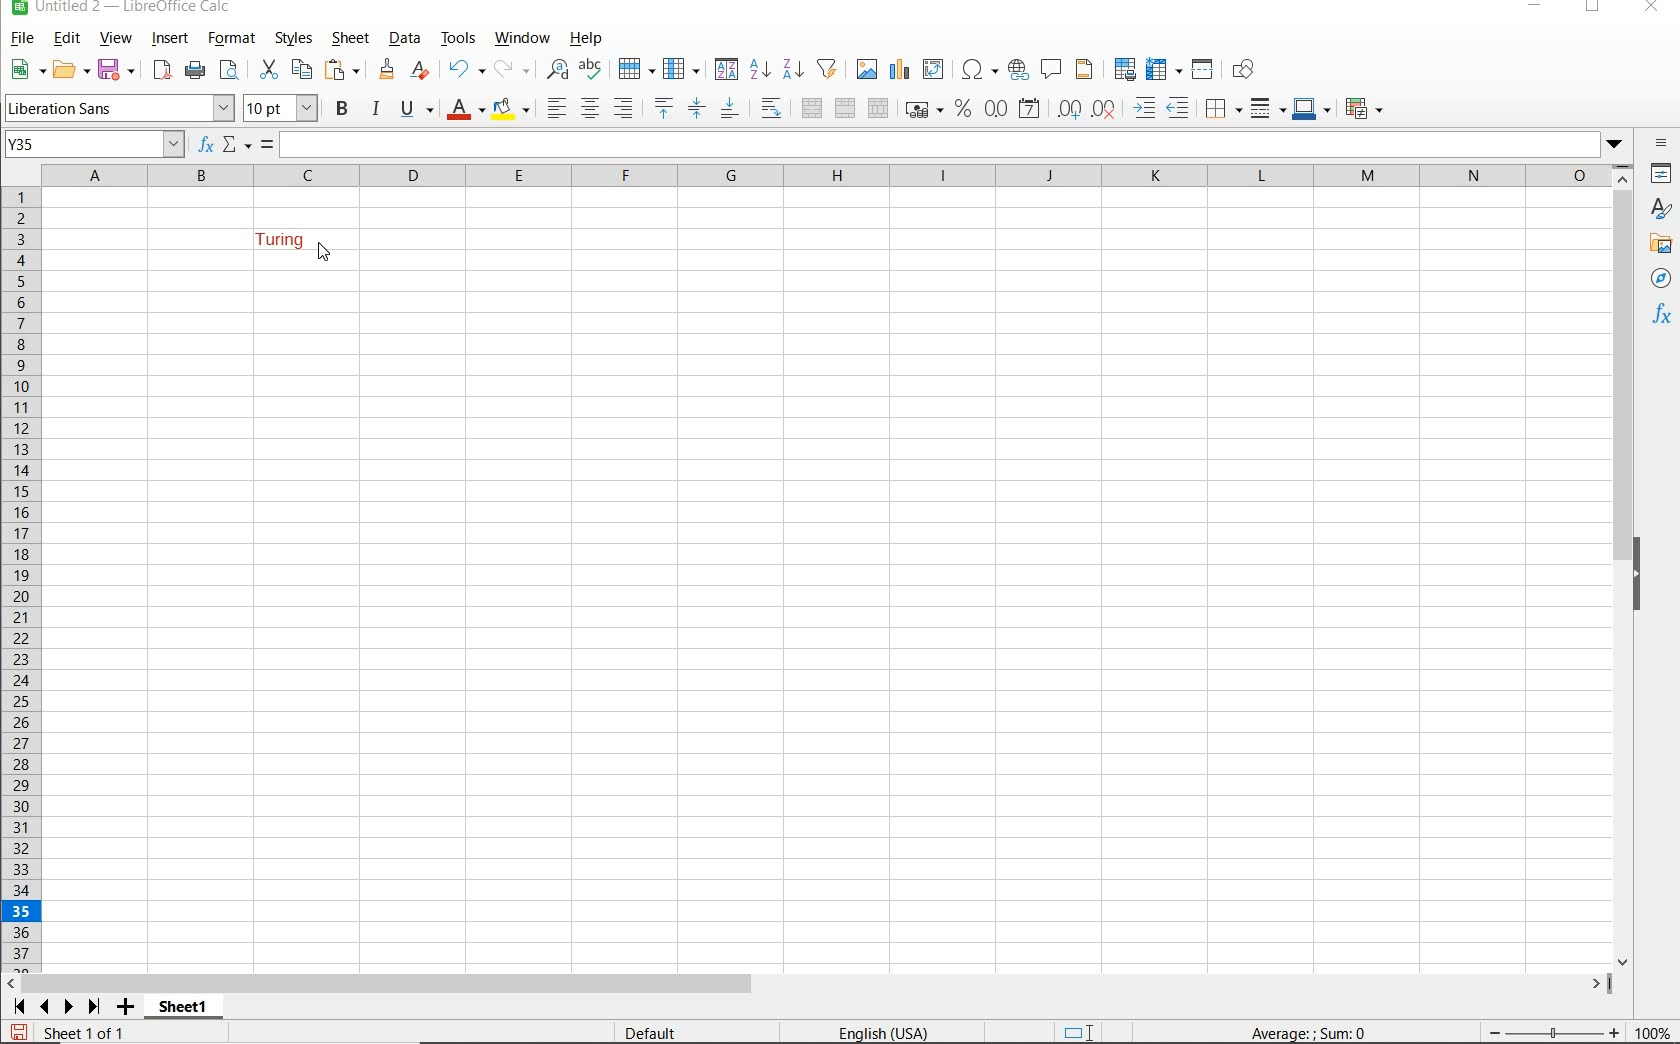 This screenshot has height=1044, width=1680. Describe the element at coordinates (187, 1009) in the screenshot. I see `SHEET1` at that location.